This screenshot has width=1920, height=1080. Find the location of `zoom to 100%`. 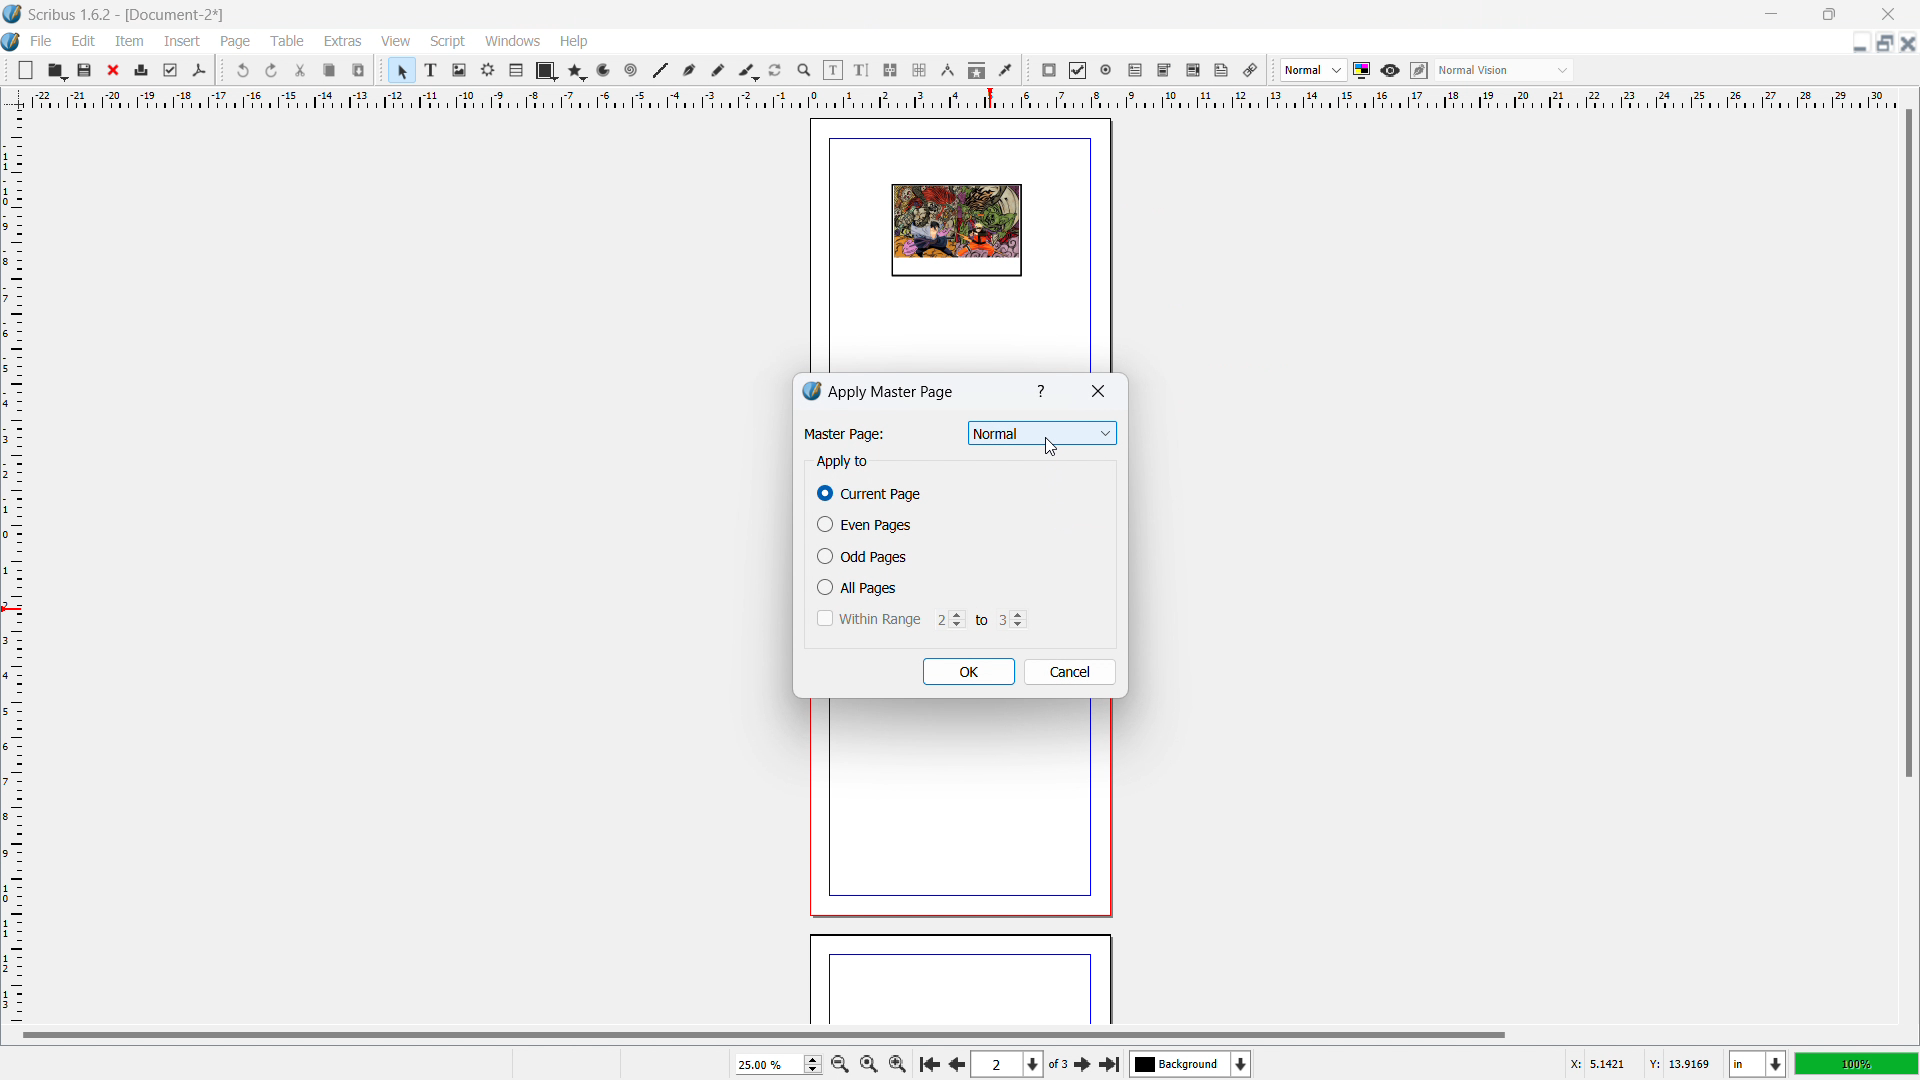

zoom to 100% is located at coordinates (868, 1062).